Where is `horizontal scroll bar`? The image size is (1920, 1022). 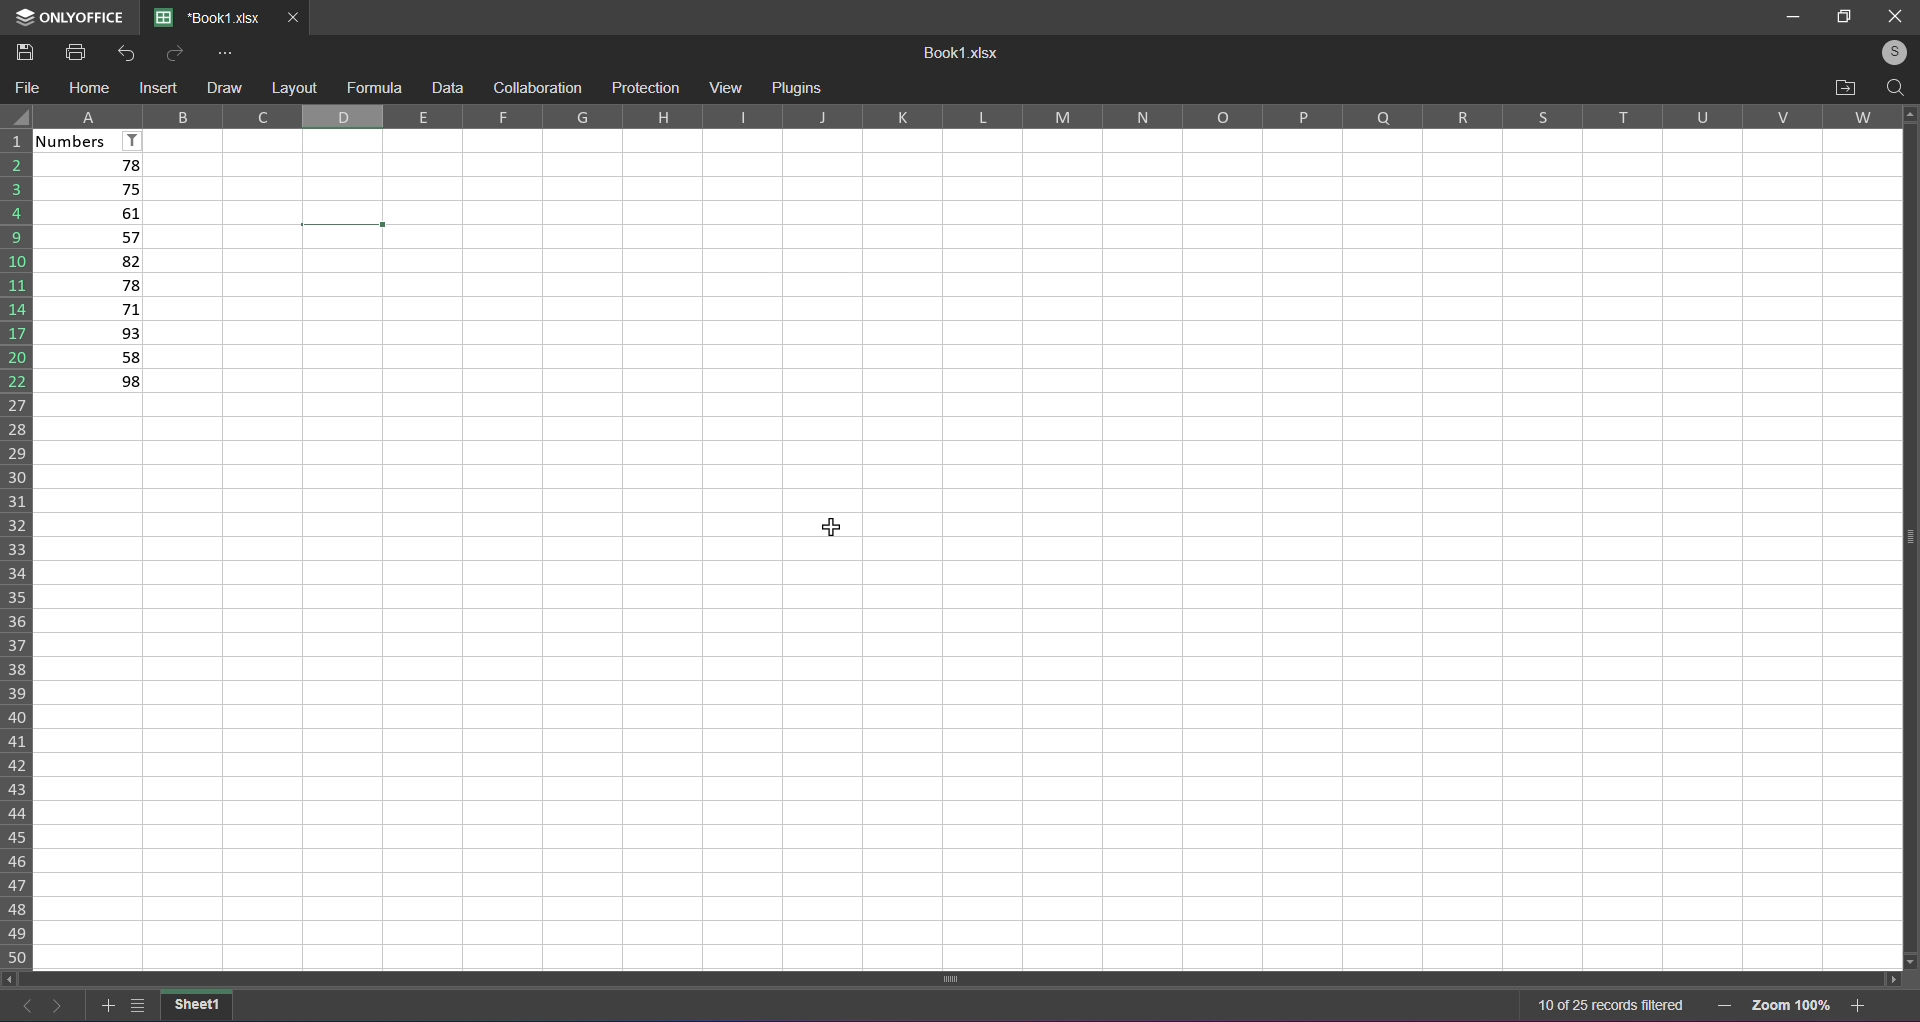
horizontal scroll bar is located at coordinates (958, 976).